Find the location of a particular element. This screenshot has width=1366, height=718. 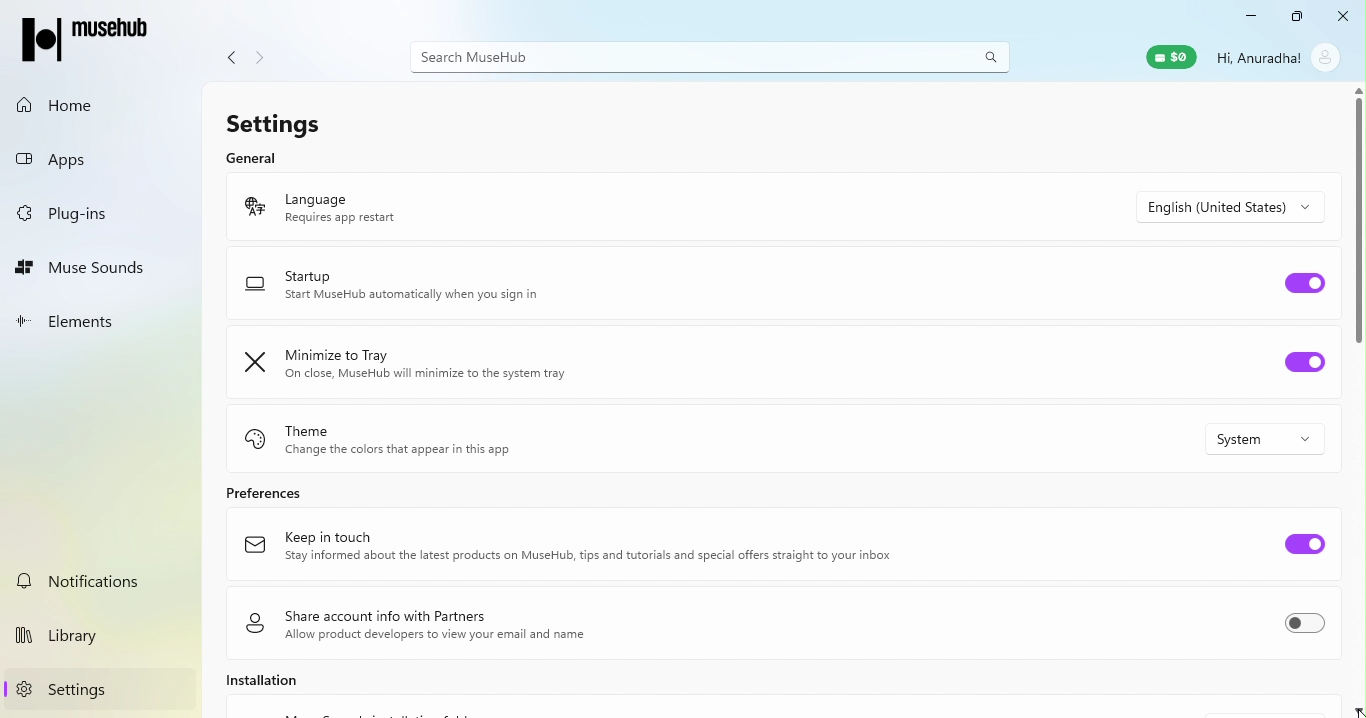

Drop down is located at coordinates (1267, 440).